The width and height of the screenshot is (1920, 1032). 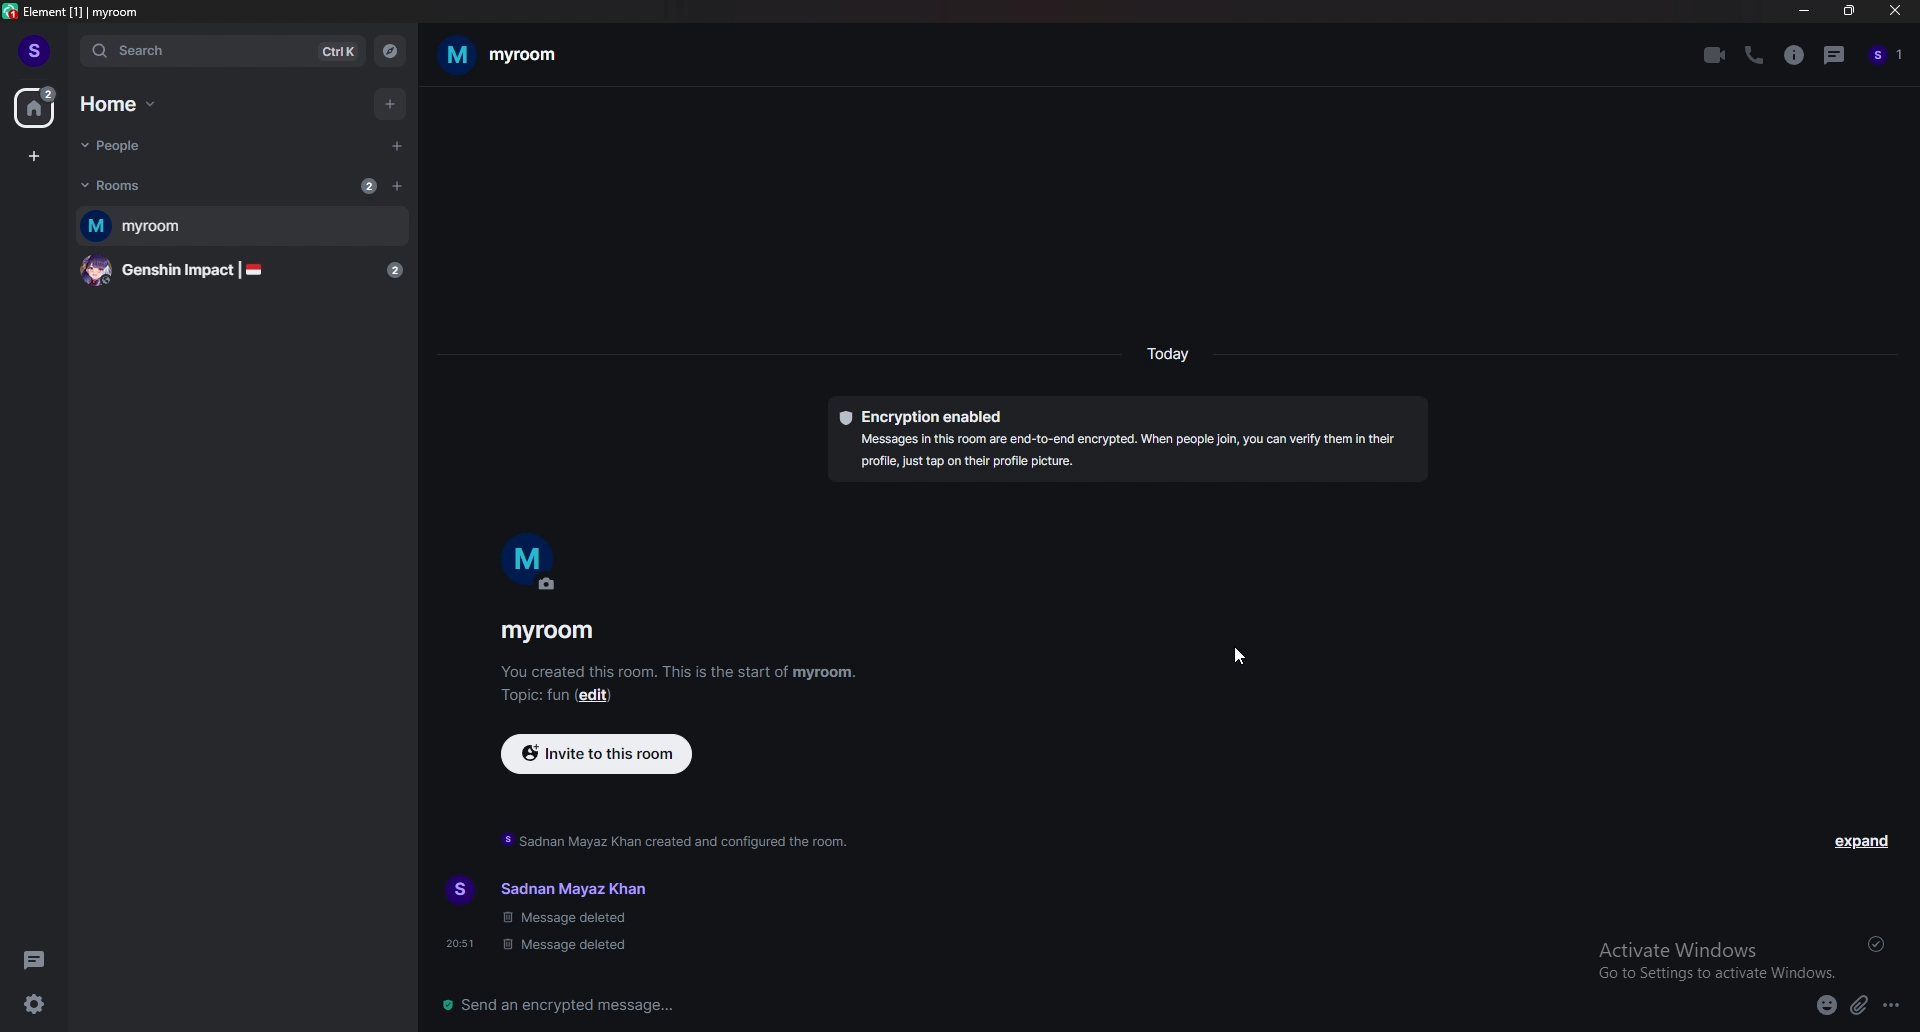 I want to click on profile, so click(x=34, y=50).